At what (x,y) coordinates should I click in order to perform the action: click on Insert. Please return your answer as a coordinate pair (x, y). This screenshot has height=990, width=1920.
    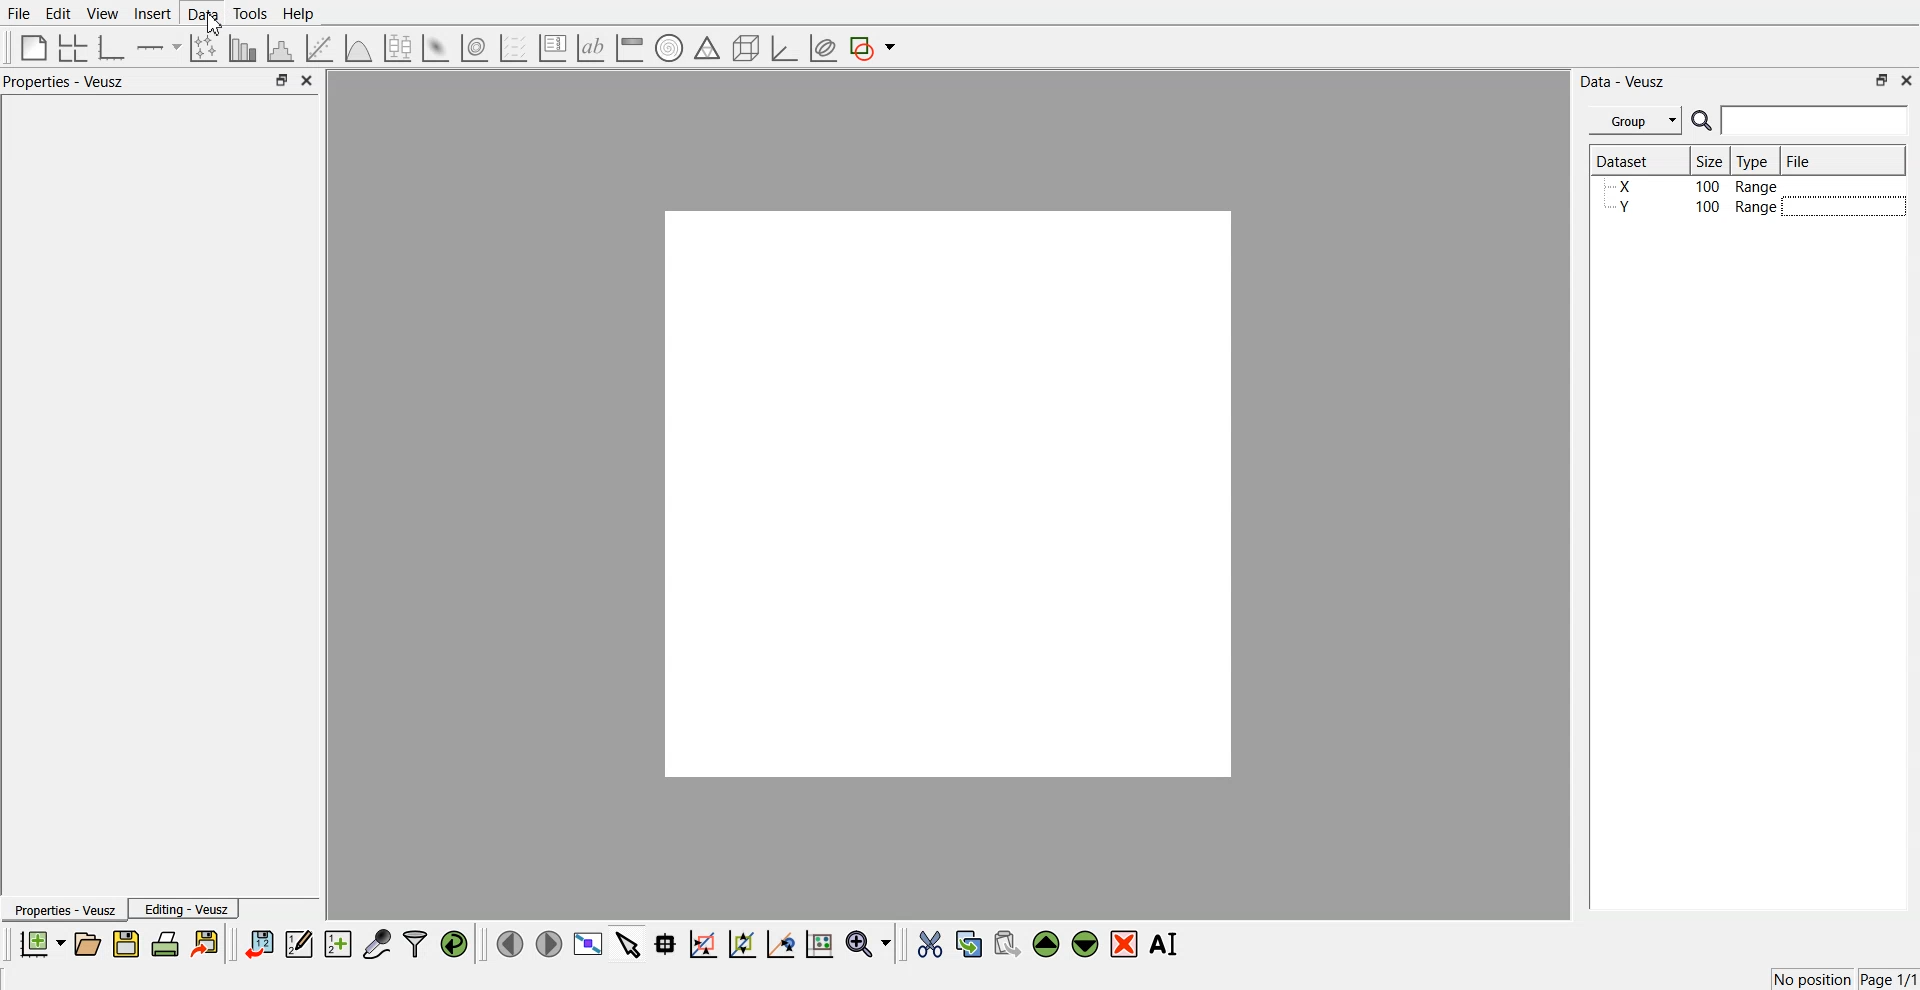
    Looking at the image, I should click on (152, 13).